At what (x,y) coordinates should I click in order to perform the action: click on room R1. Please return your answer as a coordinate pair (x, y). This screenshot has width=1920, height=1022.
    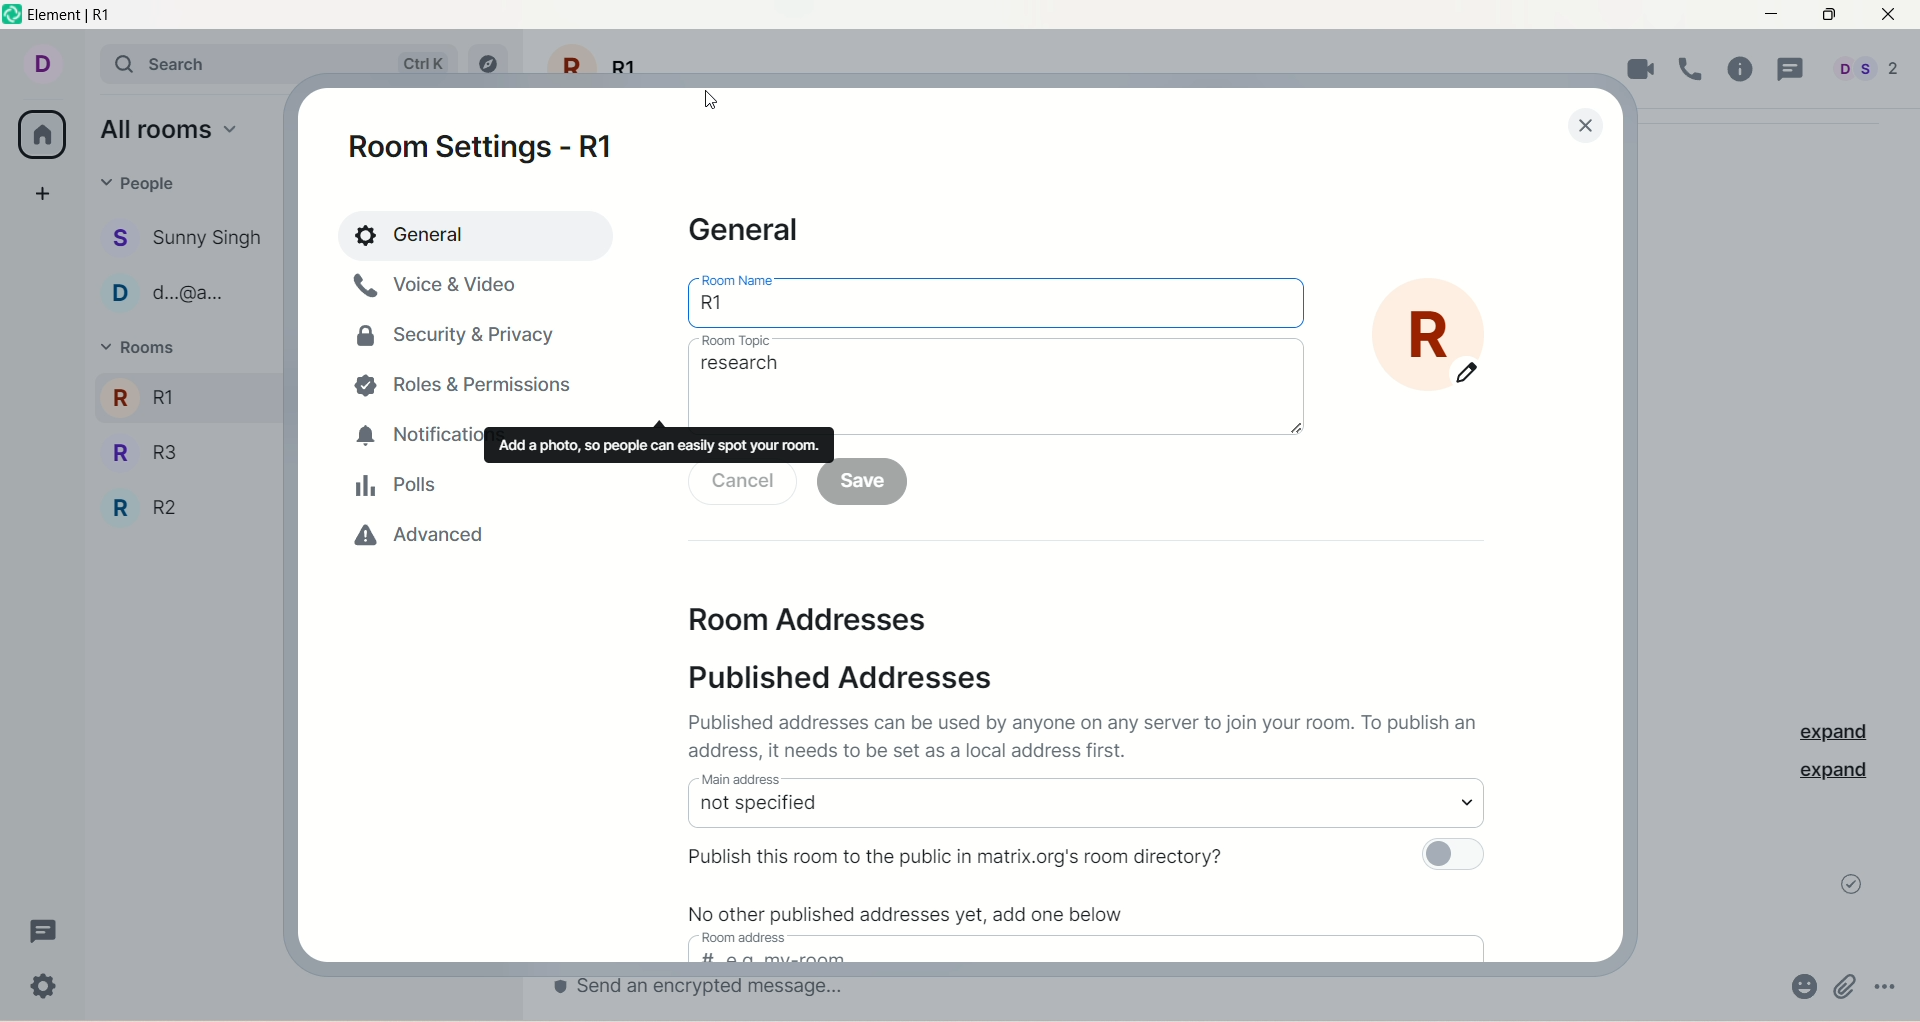
    Looking at the image, I should click on (1443, 342).